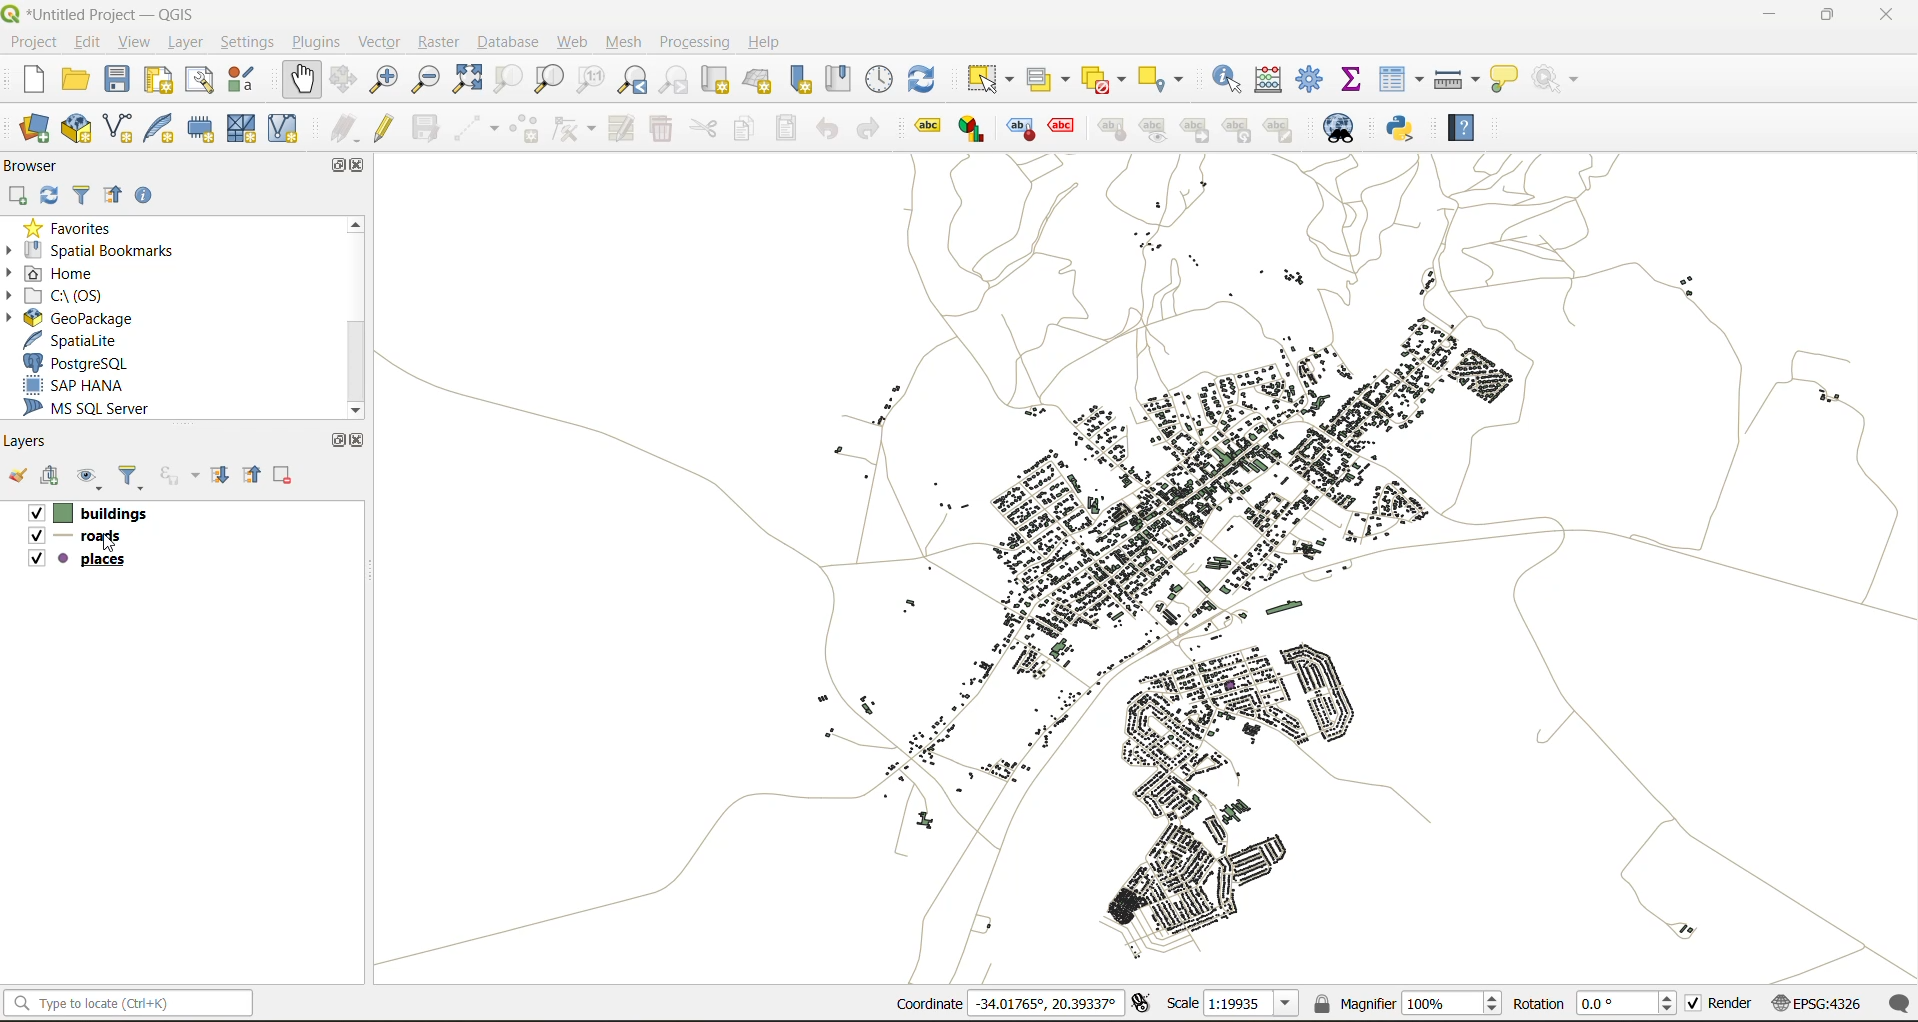 This screenshot has width=1918, height=1022. I want to click on roads layer, so click(89, 536).